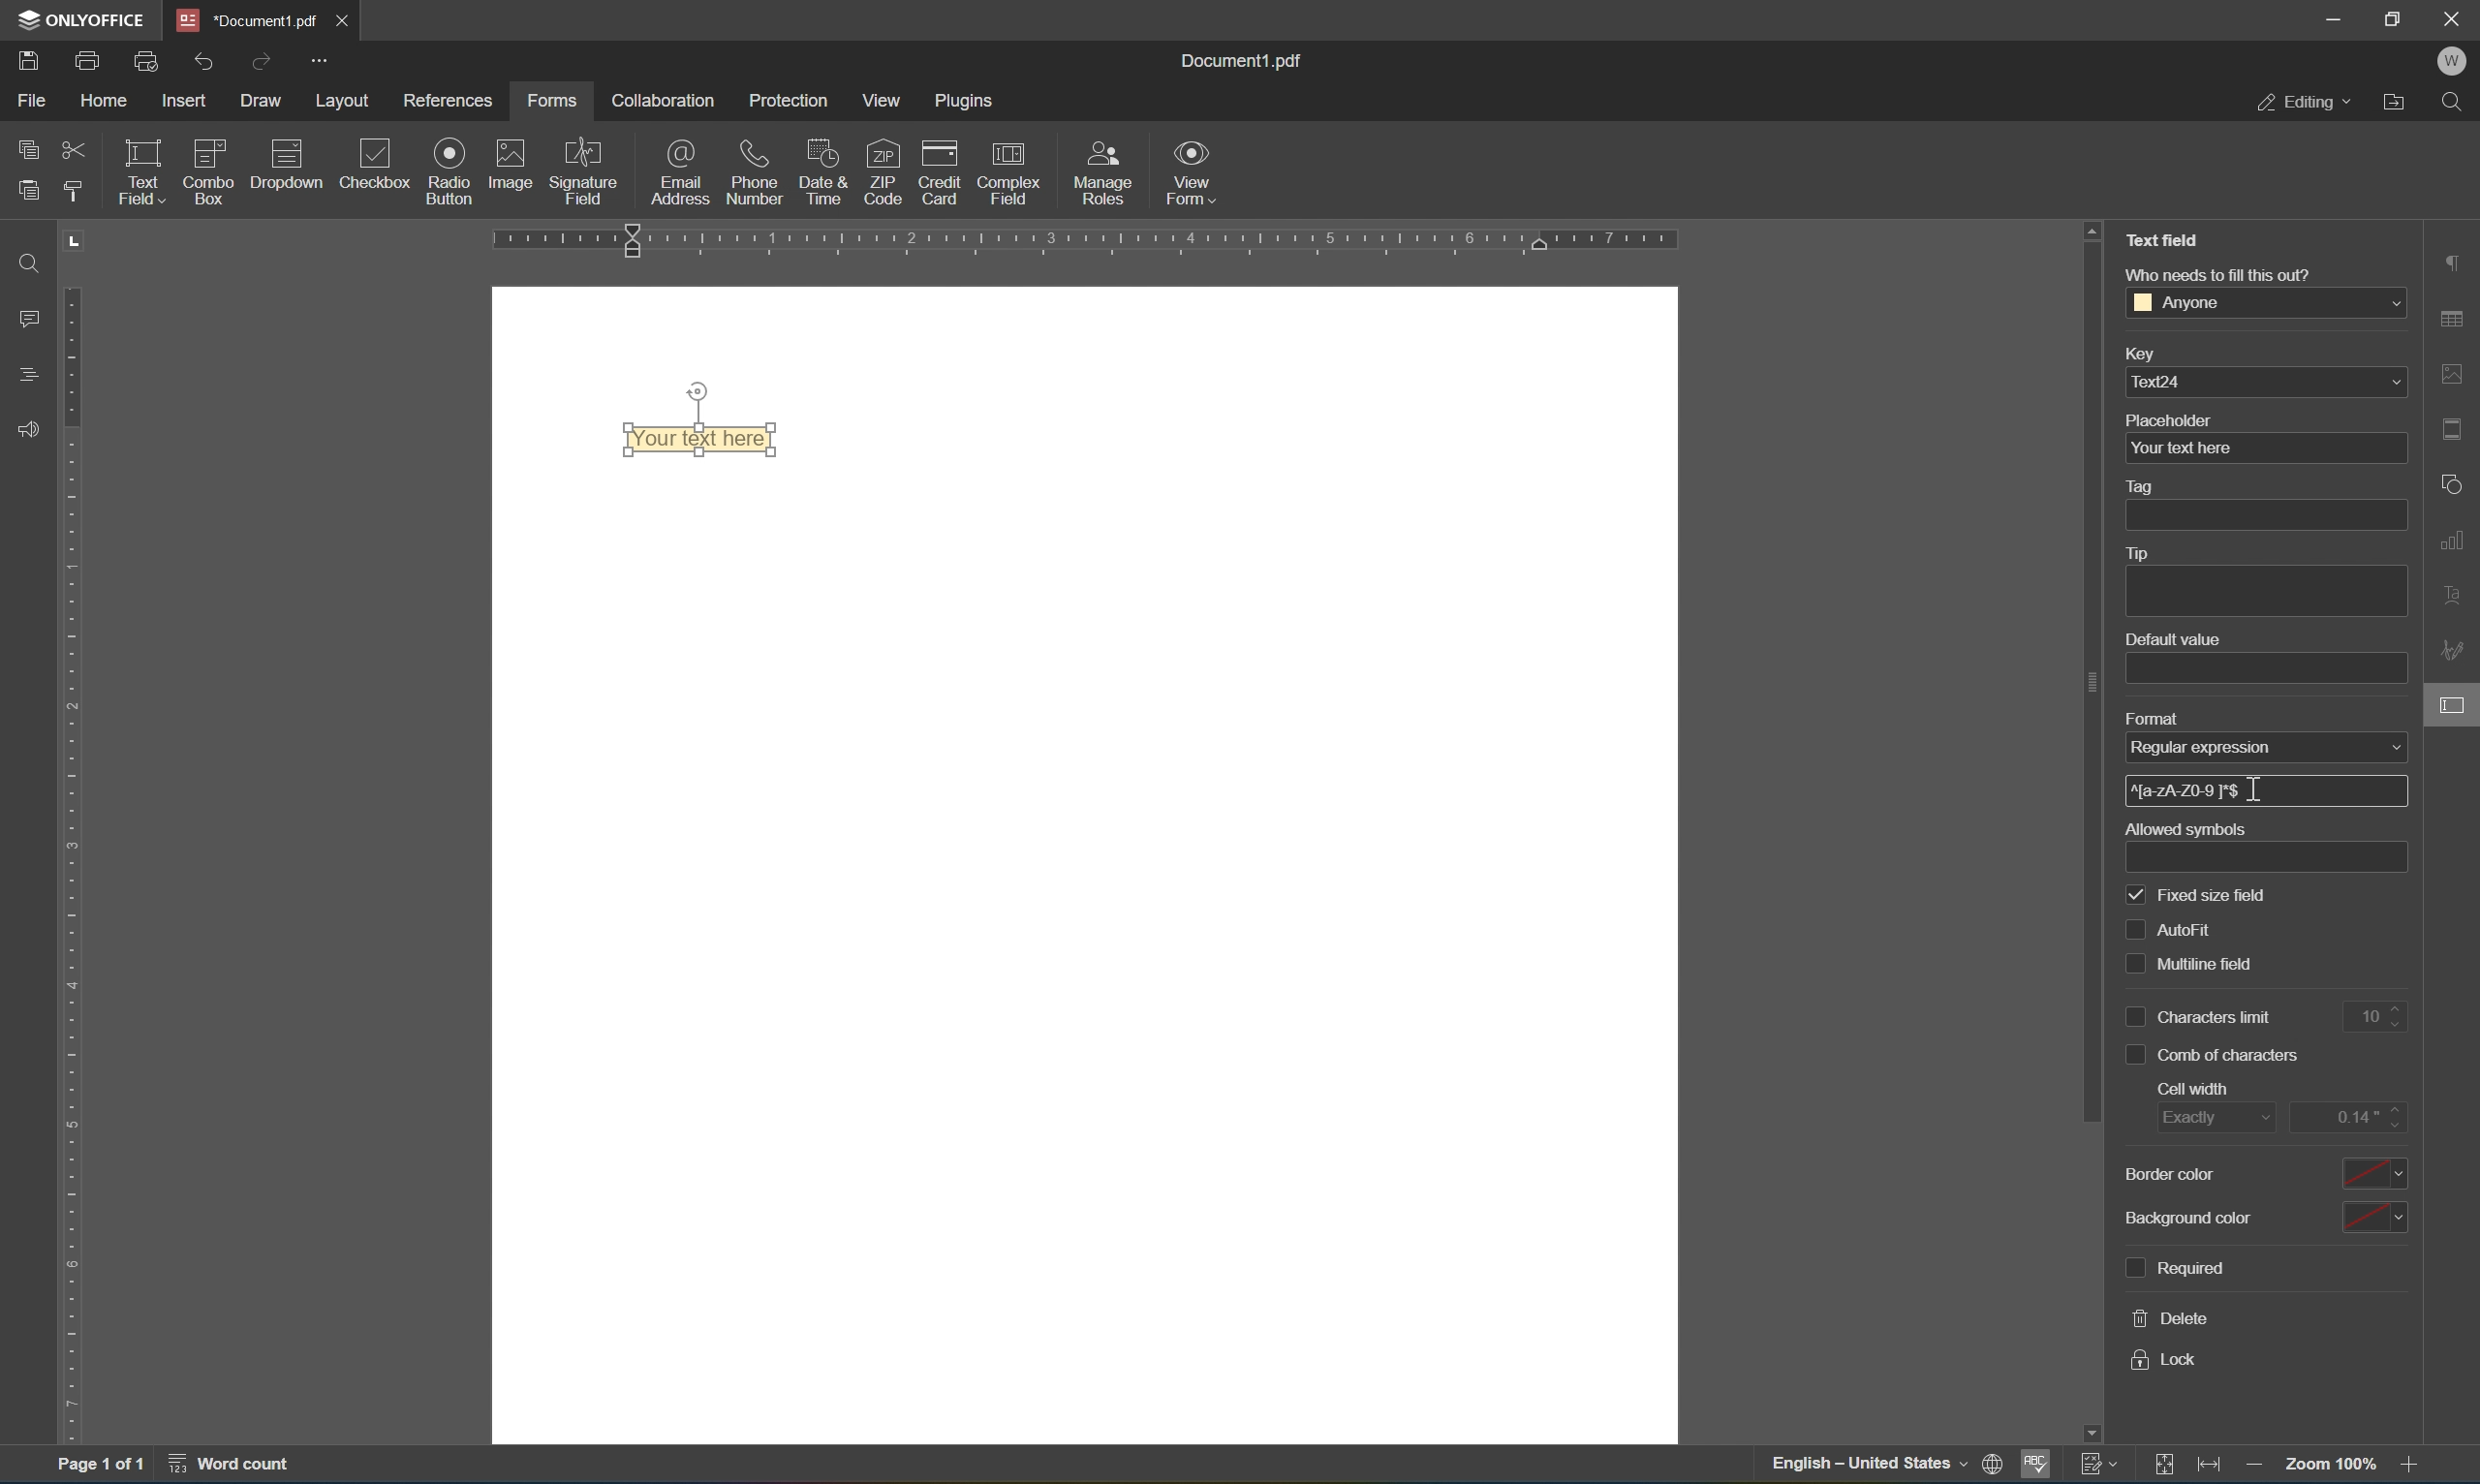 The height and width of the screenshot is (1484, 2480). Describe the element at coordinates (77, 863) in the screenshot. I see `ruler` at that location.